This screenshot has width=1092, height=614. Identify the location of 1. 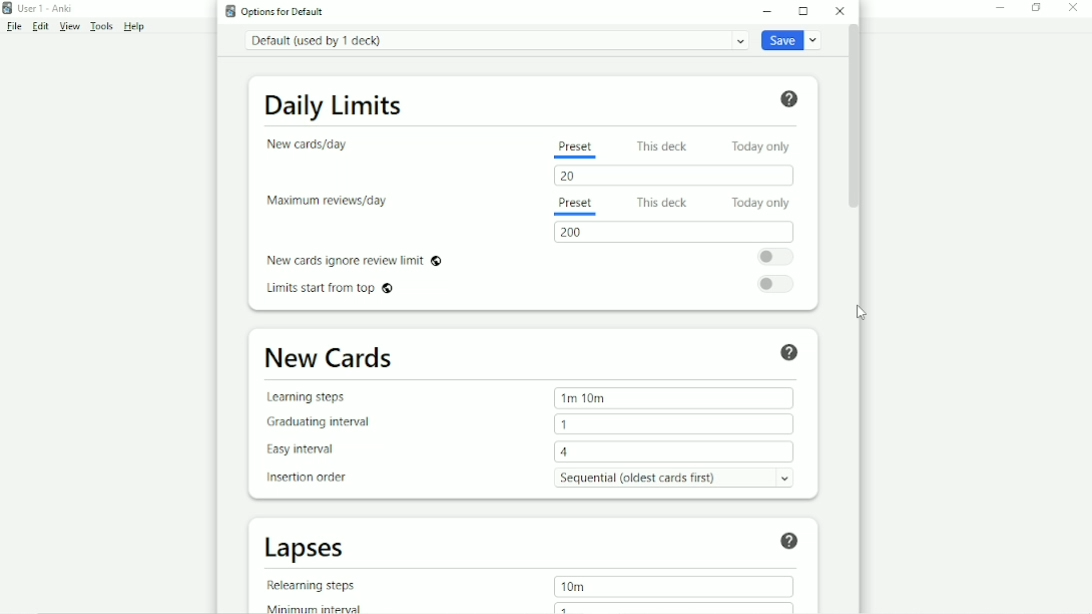
(569, 425).